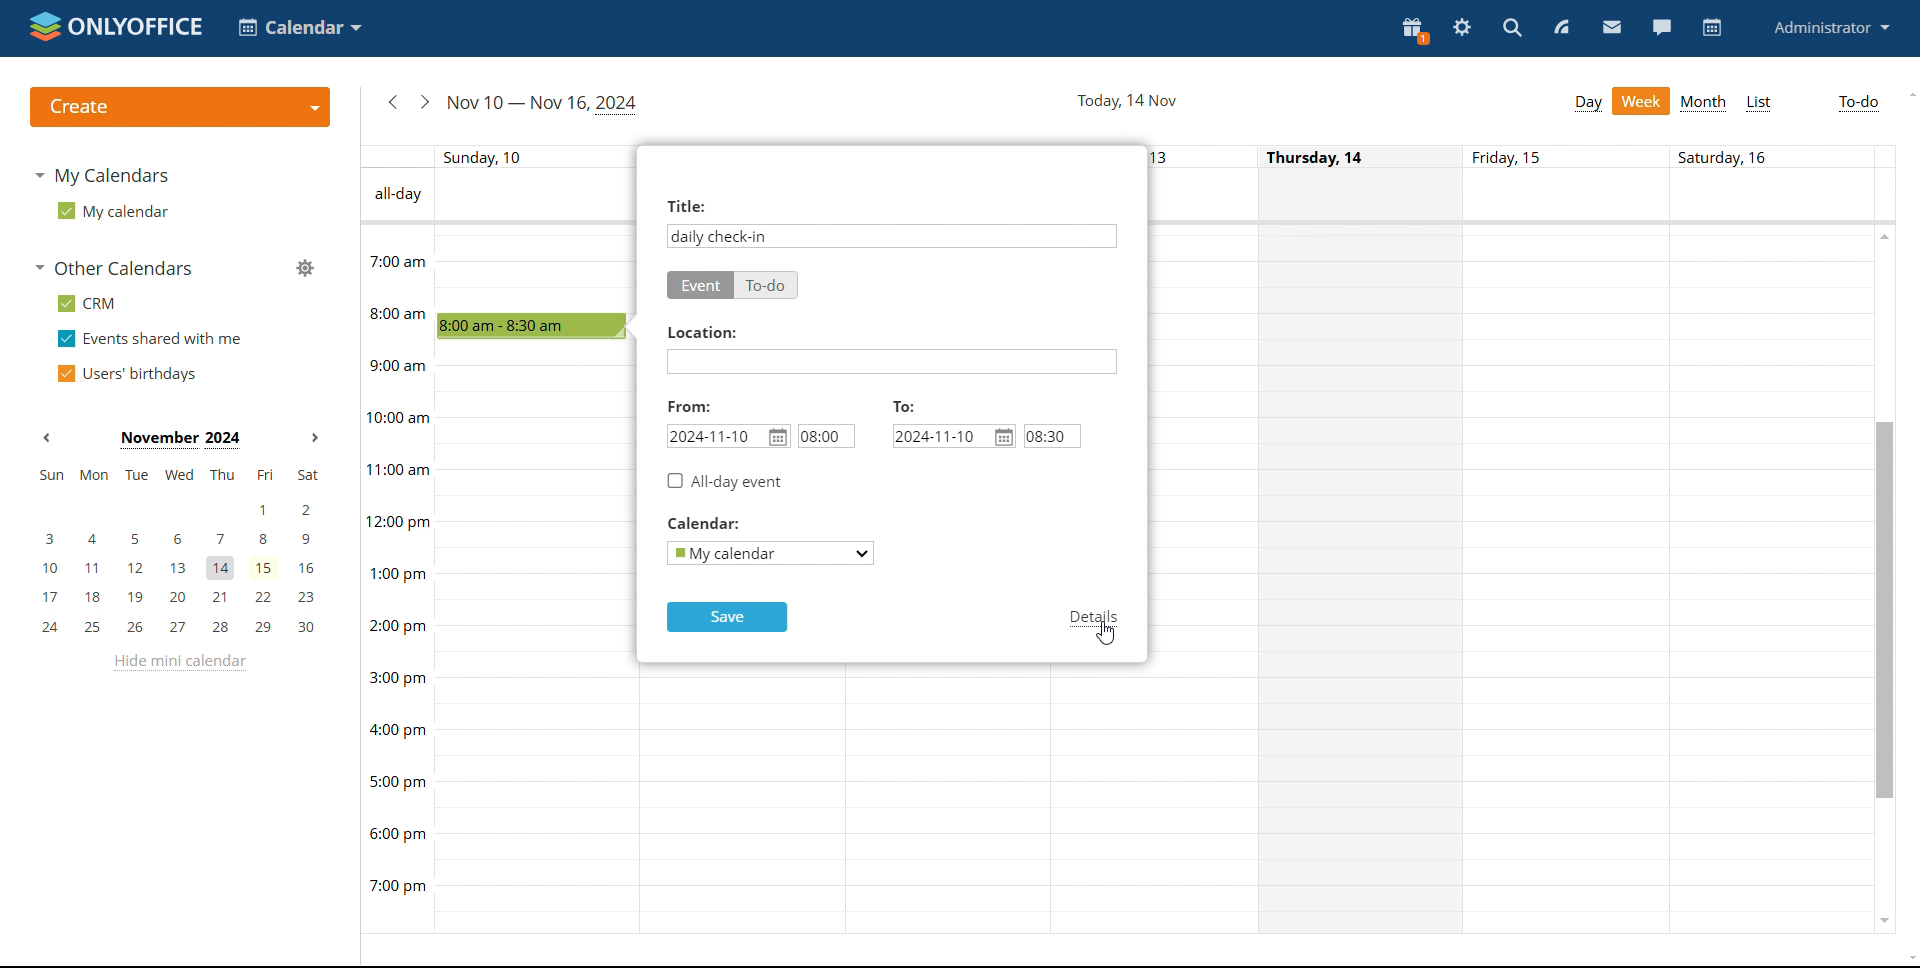  I want to click on select application, so click(300, 28).